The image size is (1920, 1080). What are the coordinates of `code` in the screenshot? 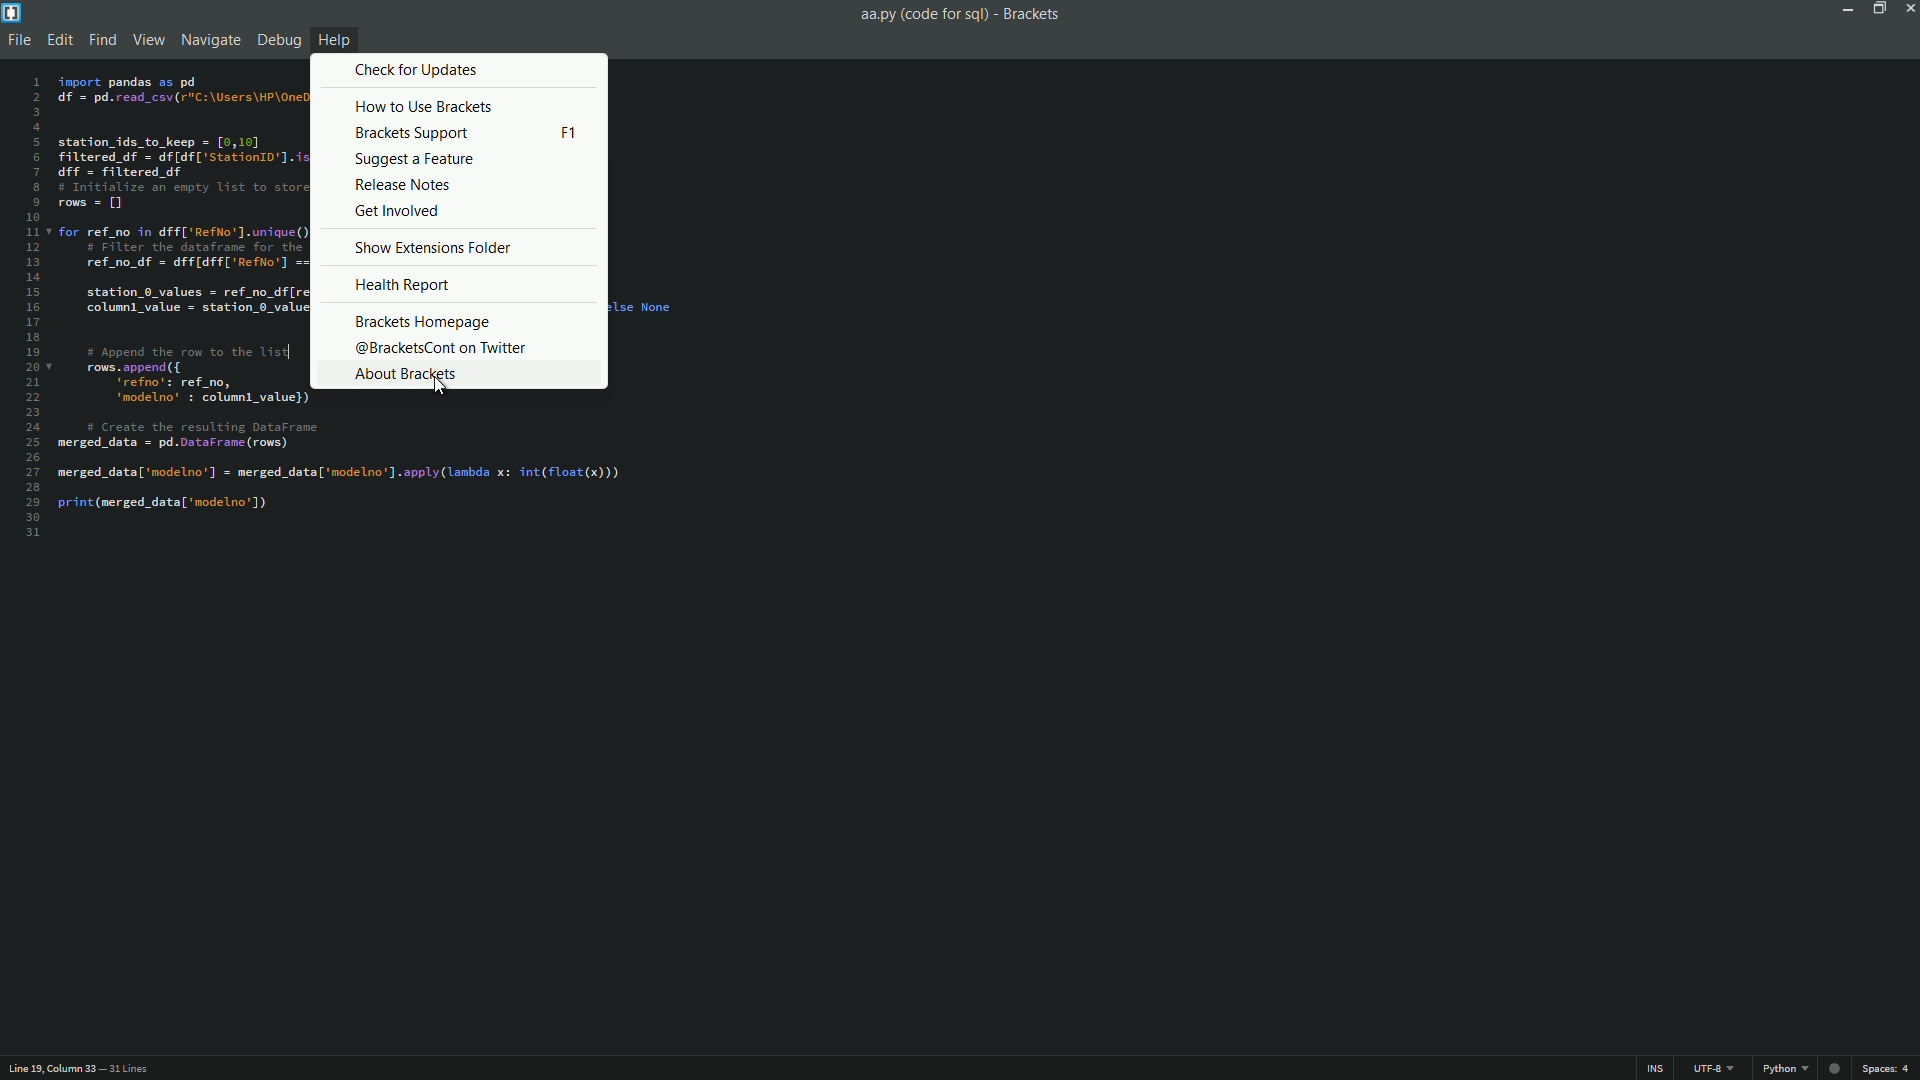 It's located at (177, 295).